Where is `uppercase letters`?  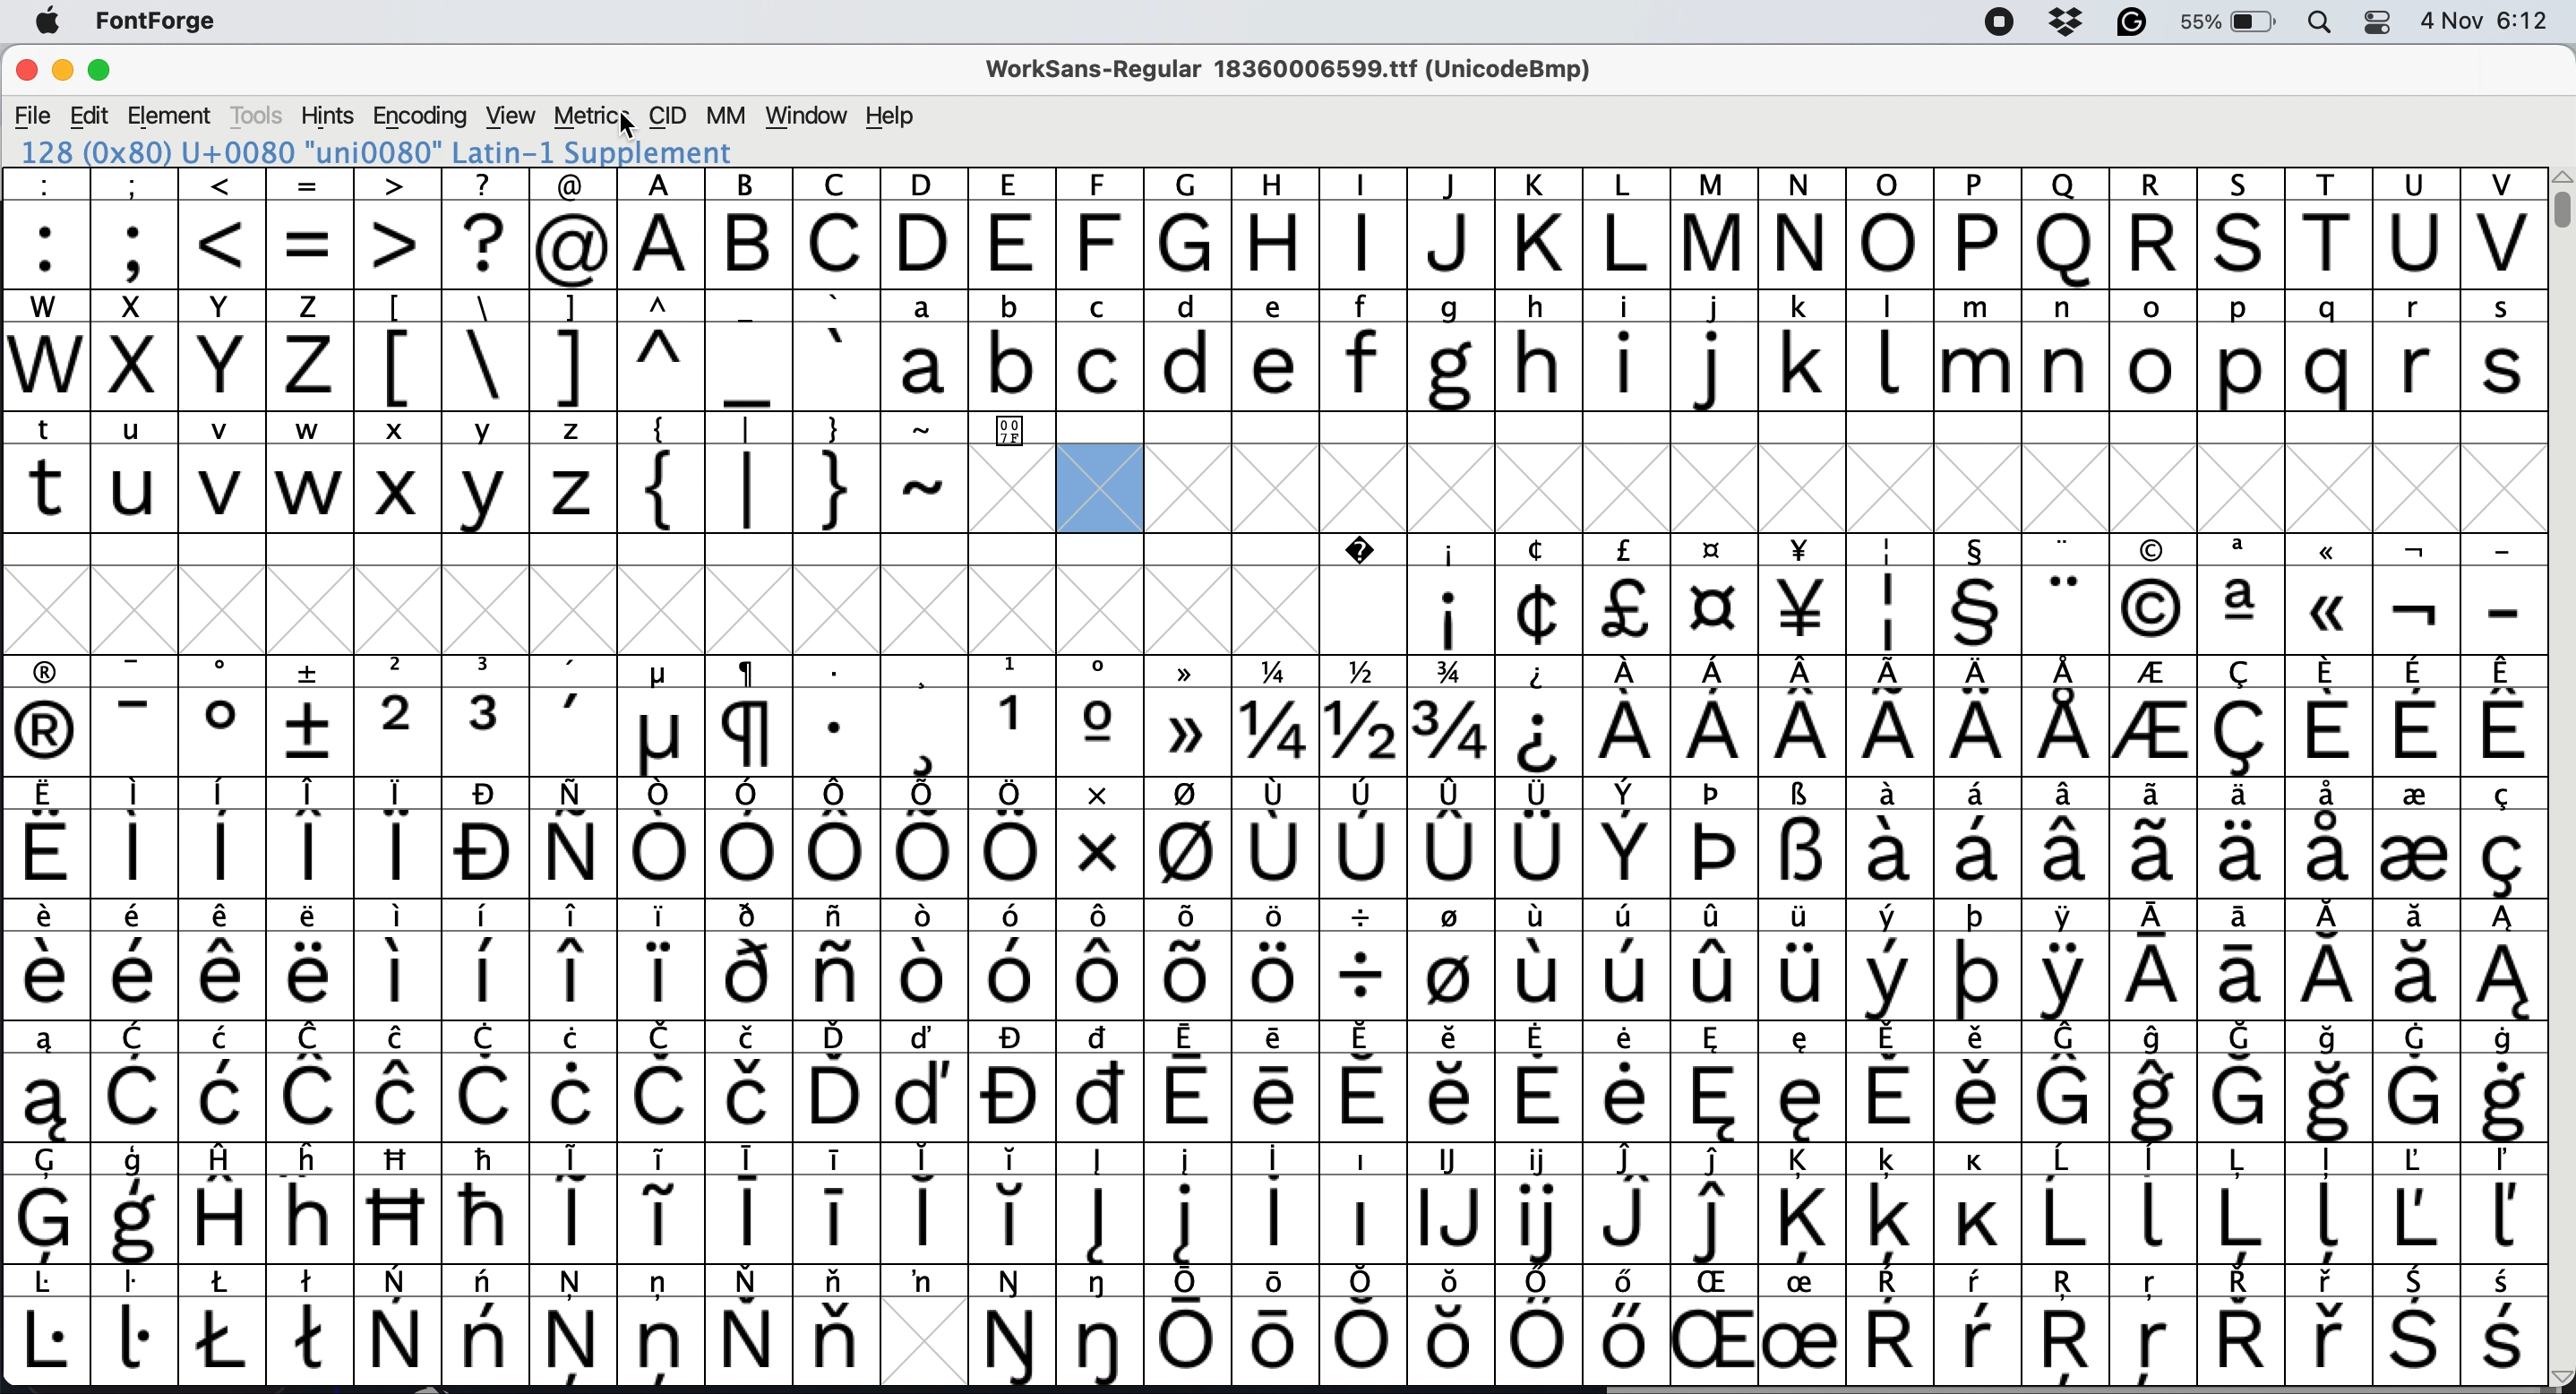
uppercase letters is located at coordinates (1575, 247).